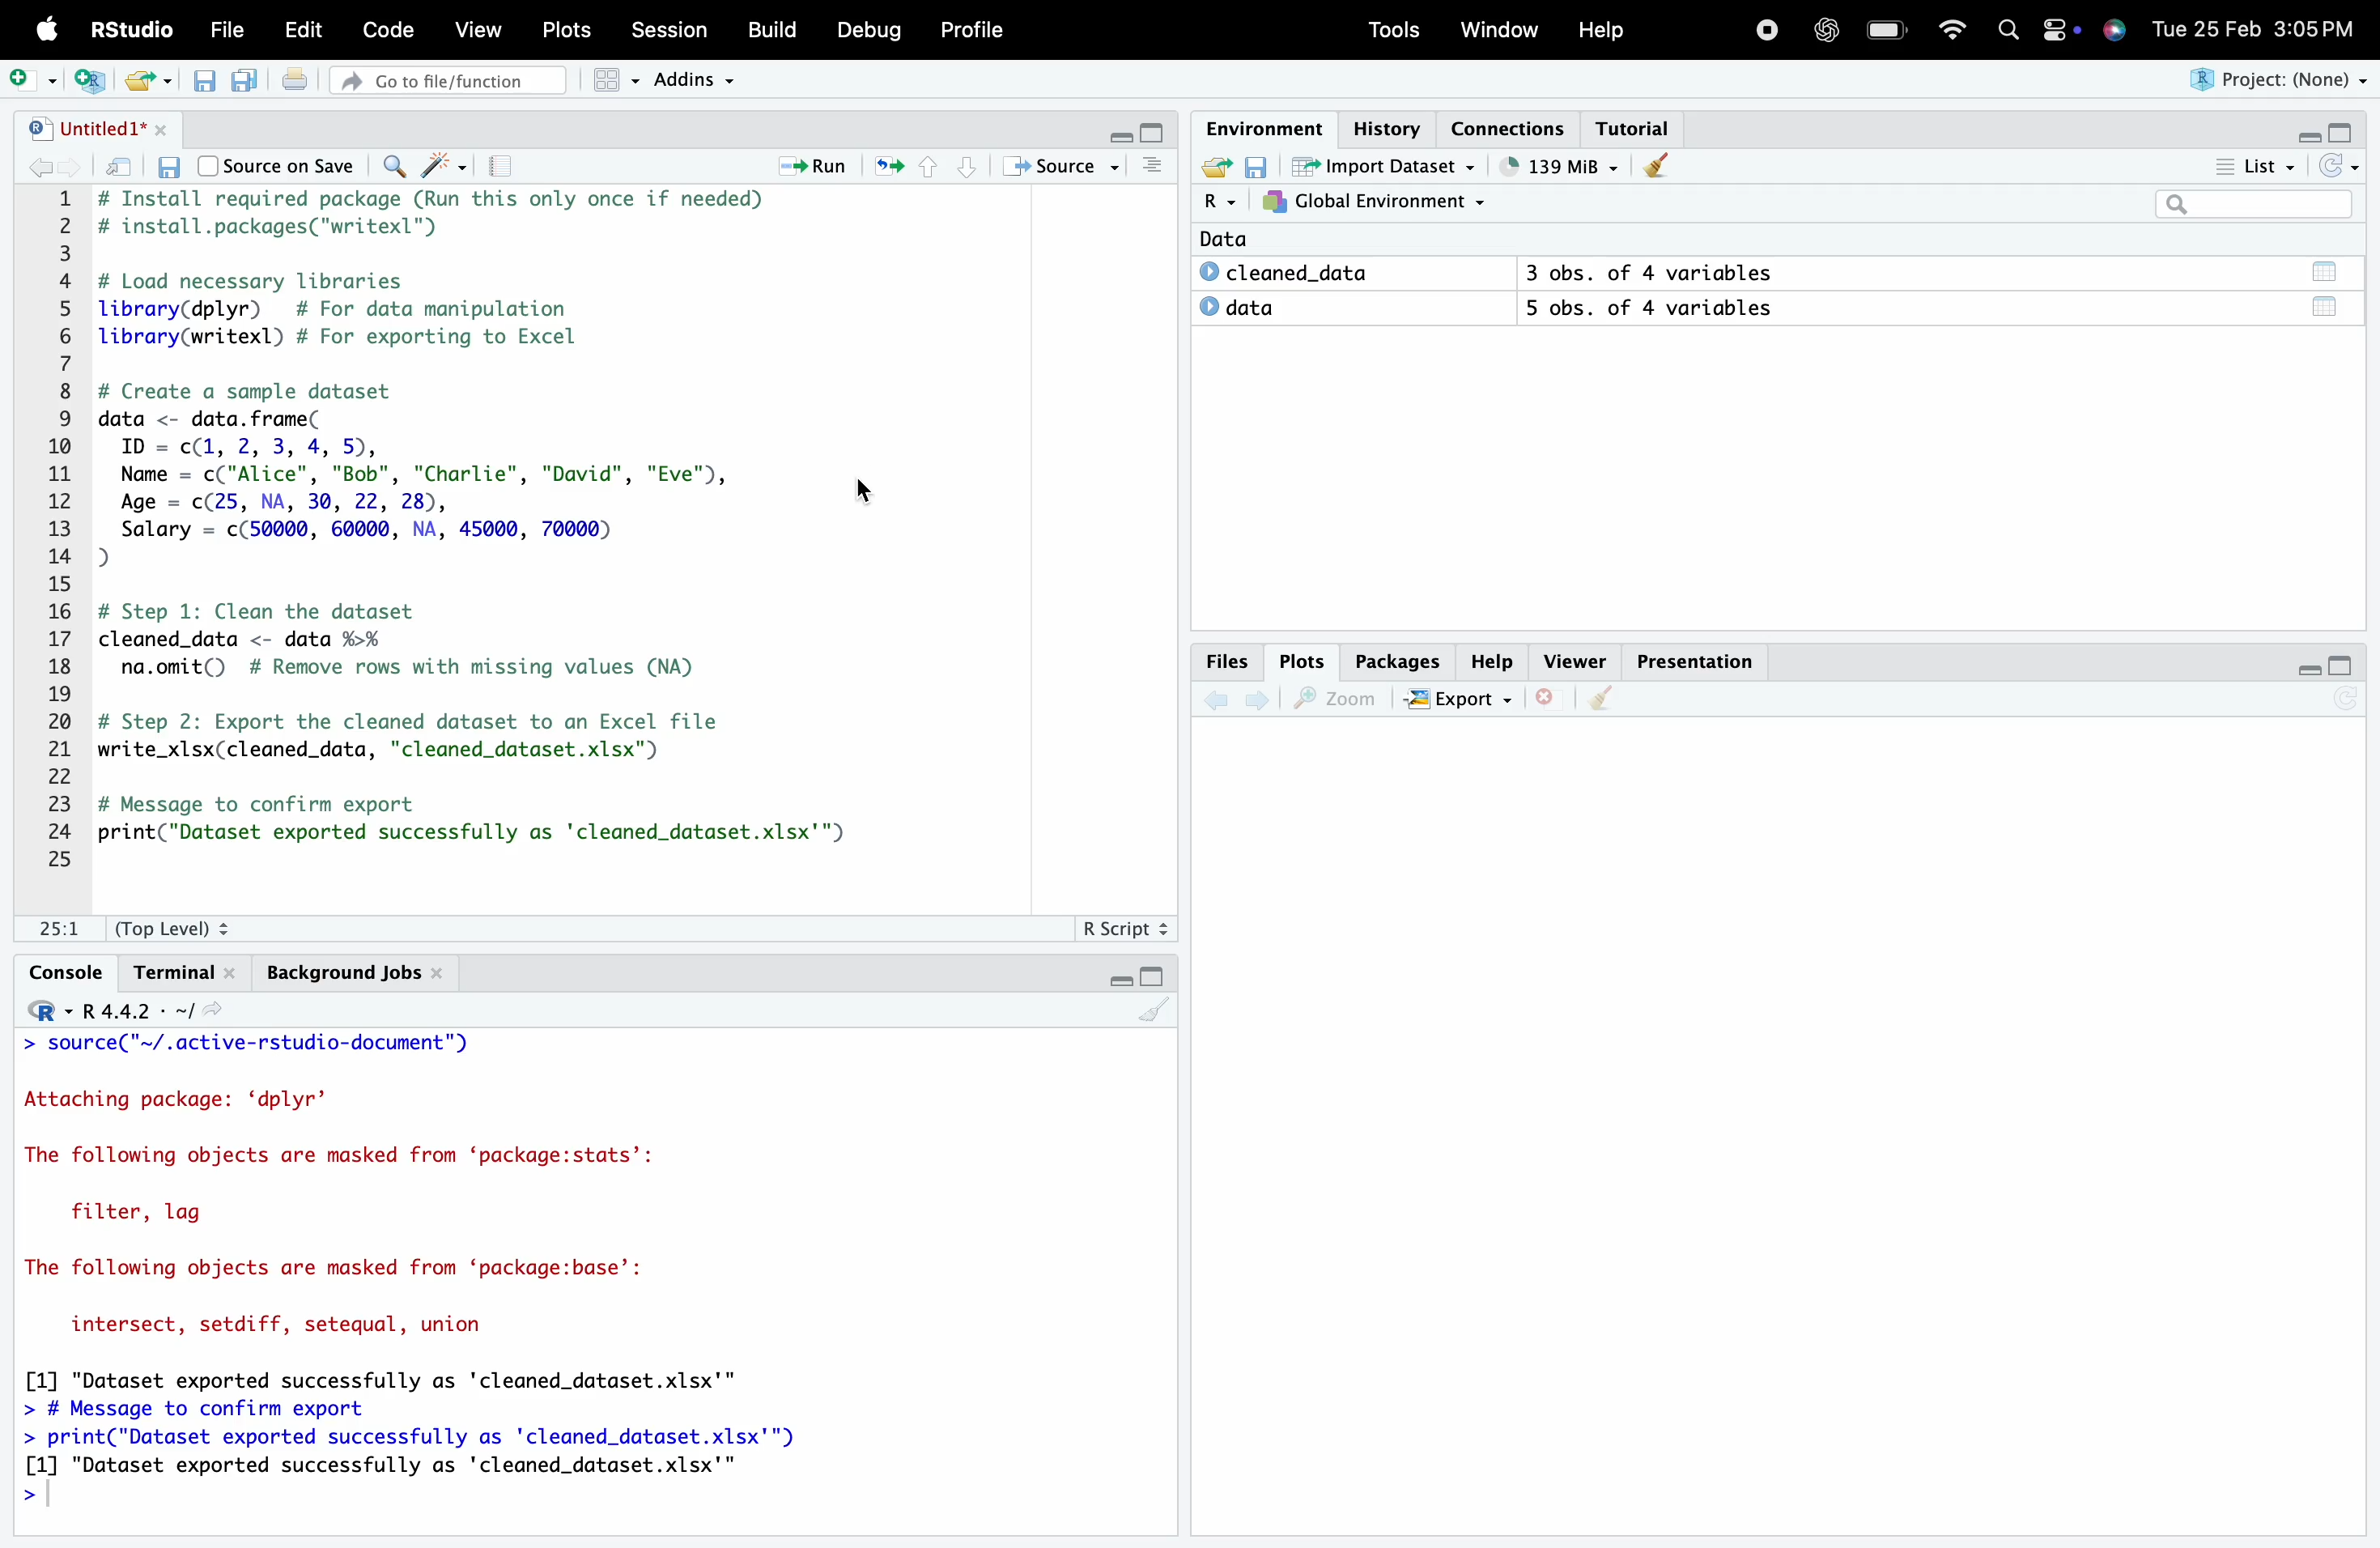 The width and height of the screenshot is (2380, 1548). What do you see at coordinates (94, 125) in the screenshot?
I see `Untitled1` at bounding box center [94, 125].